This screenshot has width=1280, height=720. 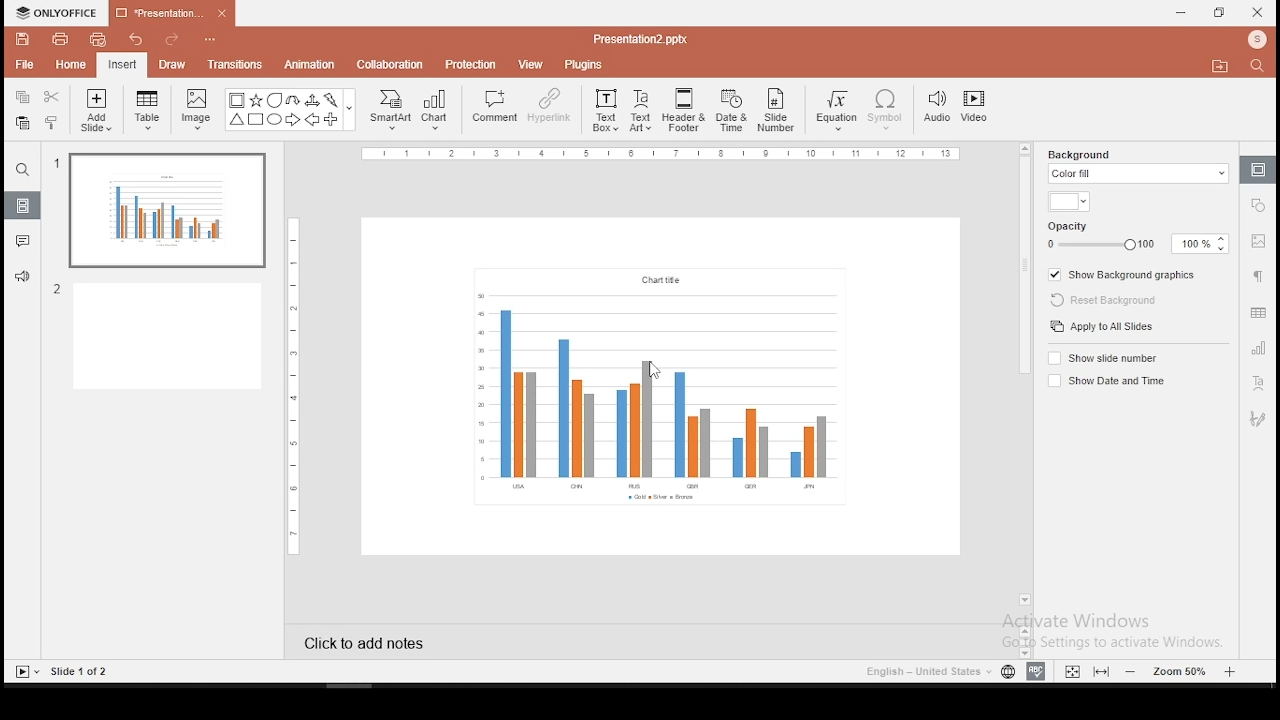 I want to click on background, so click(x=1139, y=164).